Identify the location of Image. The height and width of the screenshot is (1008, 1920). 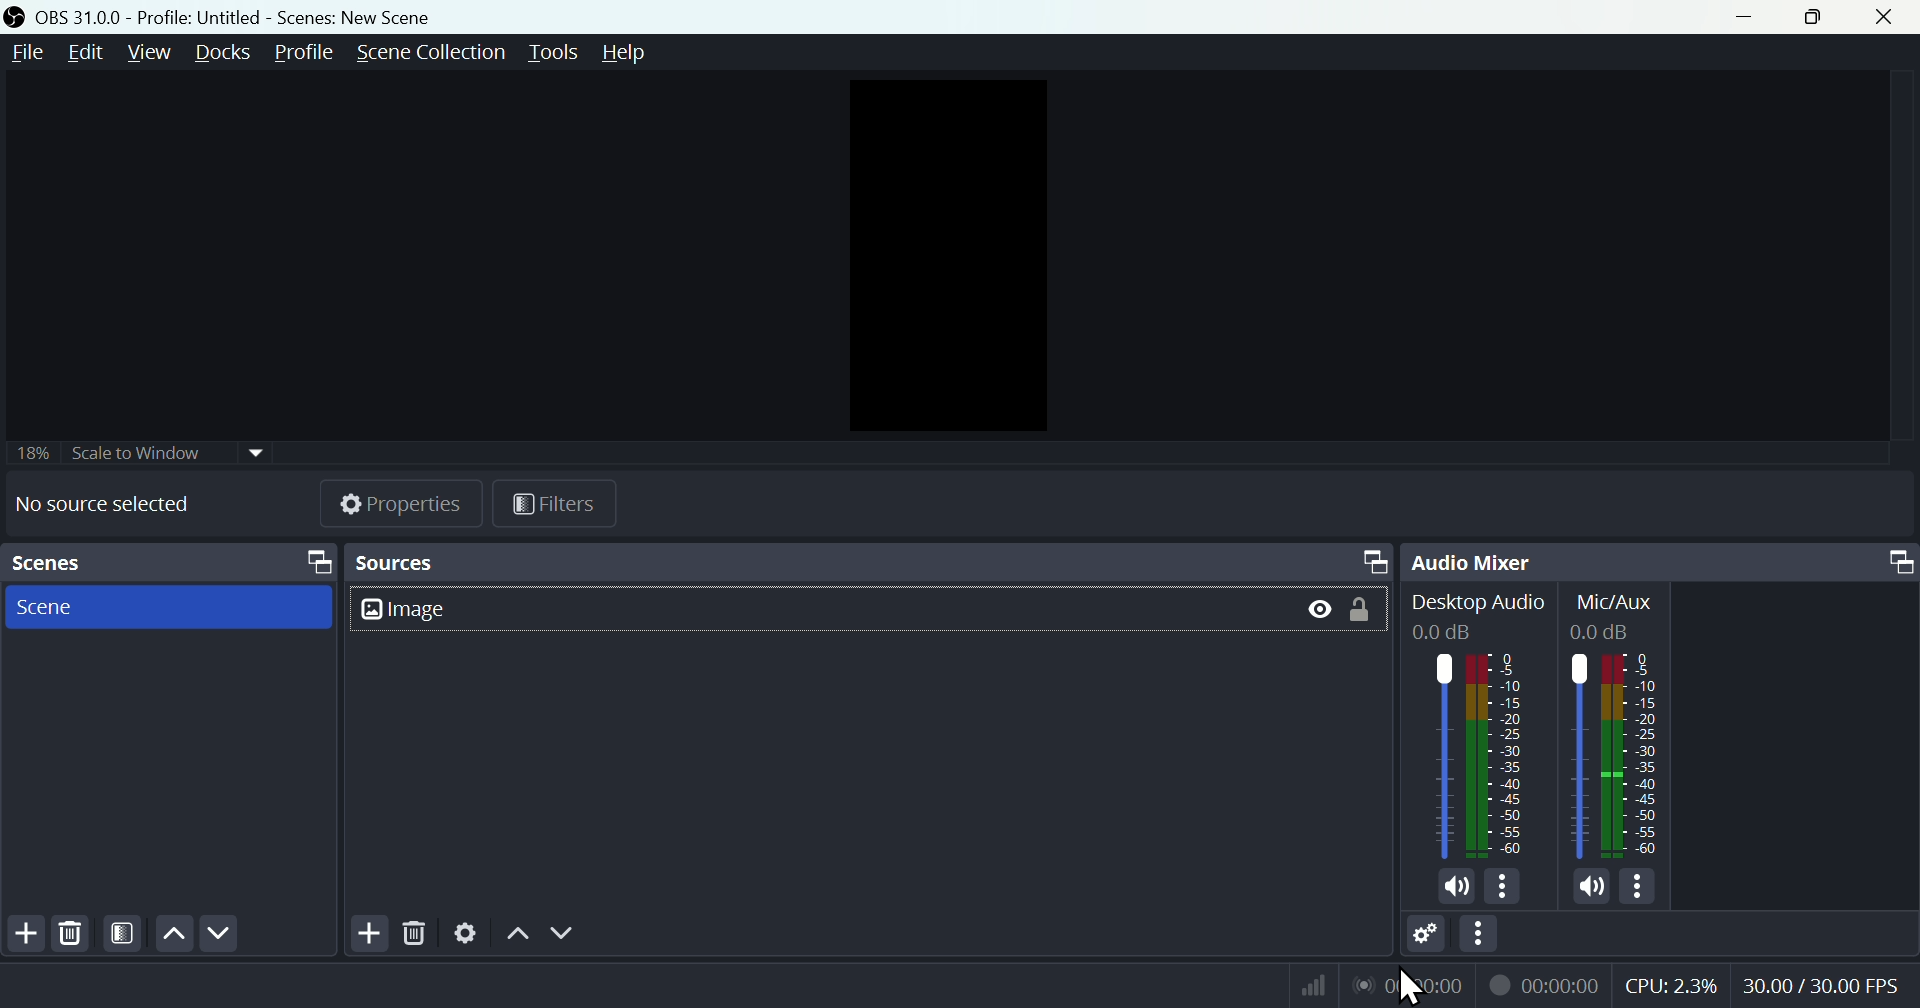
(436, 609).